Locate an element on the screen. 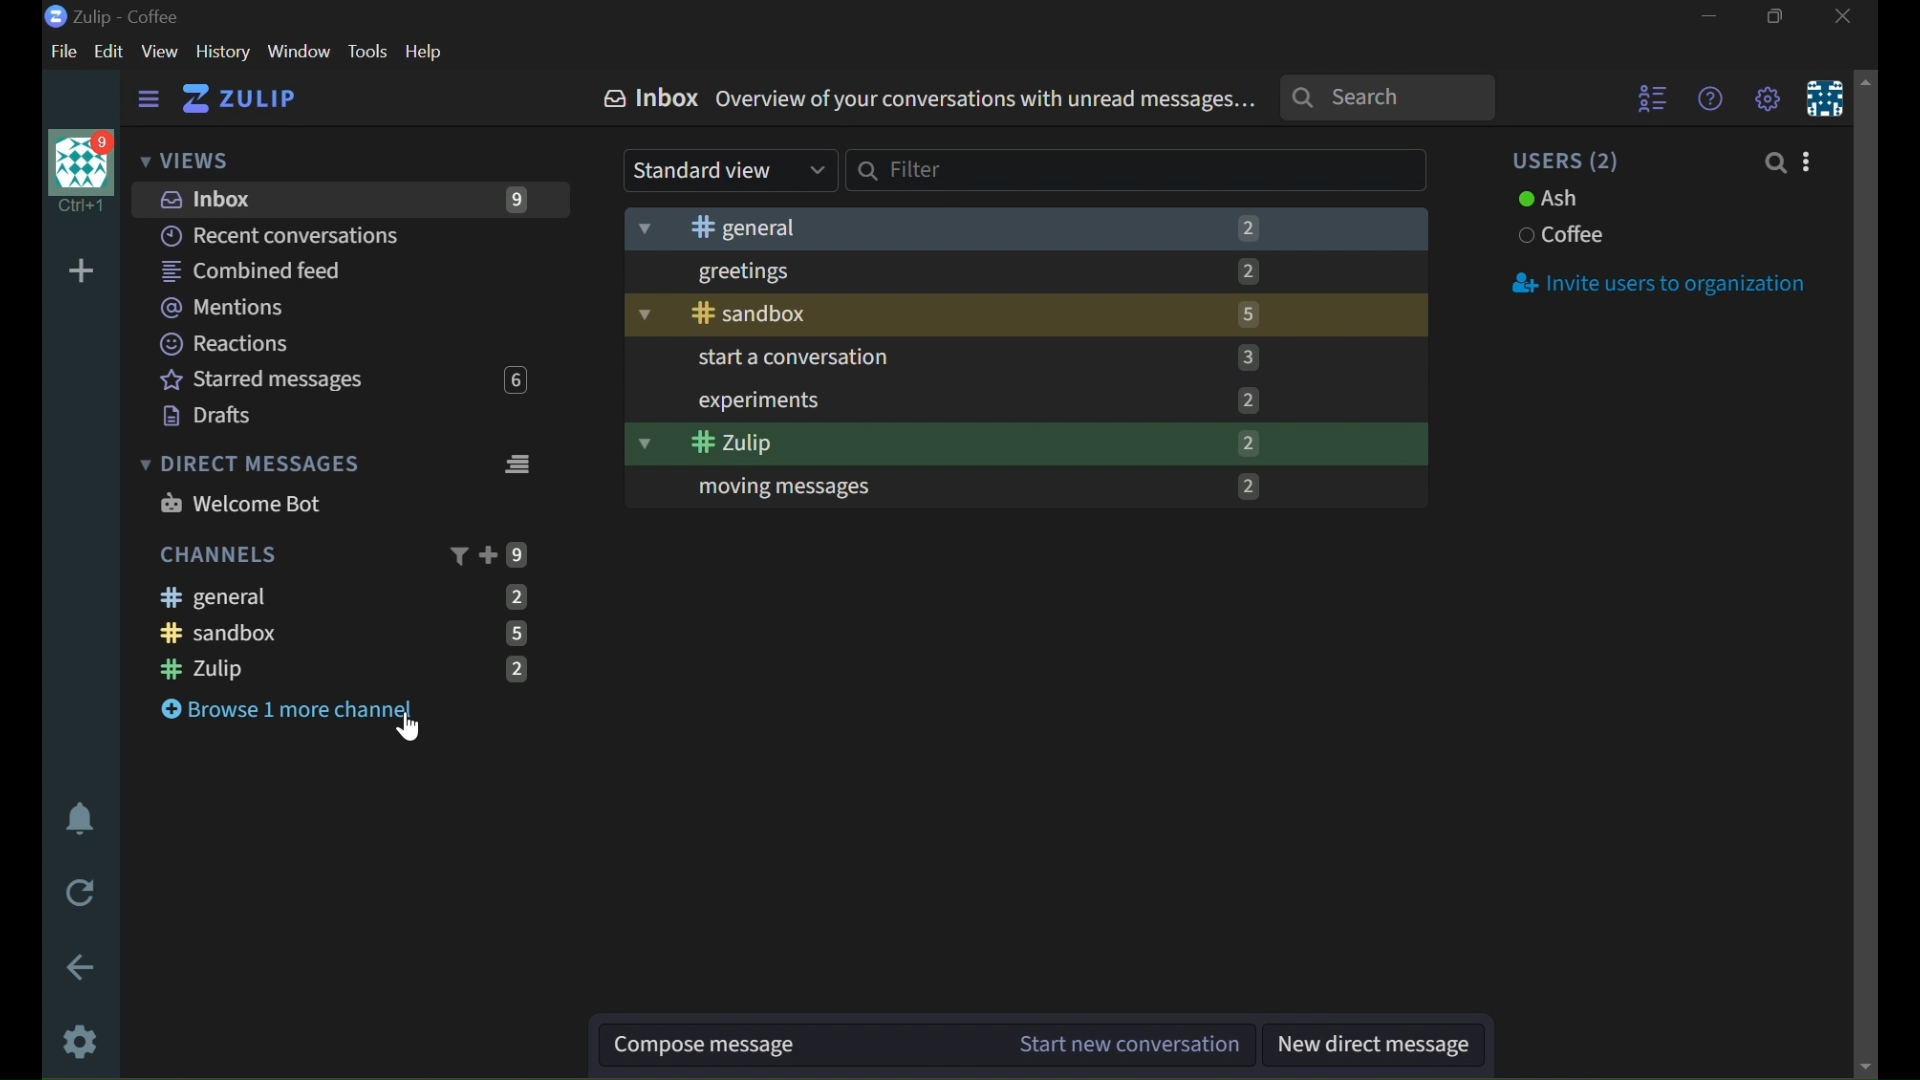 The width and height of the screenshot is (1920, 1080). GREETINGS is located at coordinates (1030, 268).